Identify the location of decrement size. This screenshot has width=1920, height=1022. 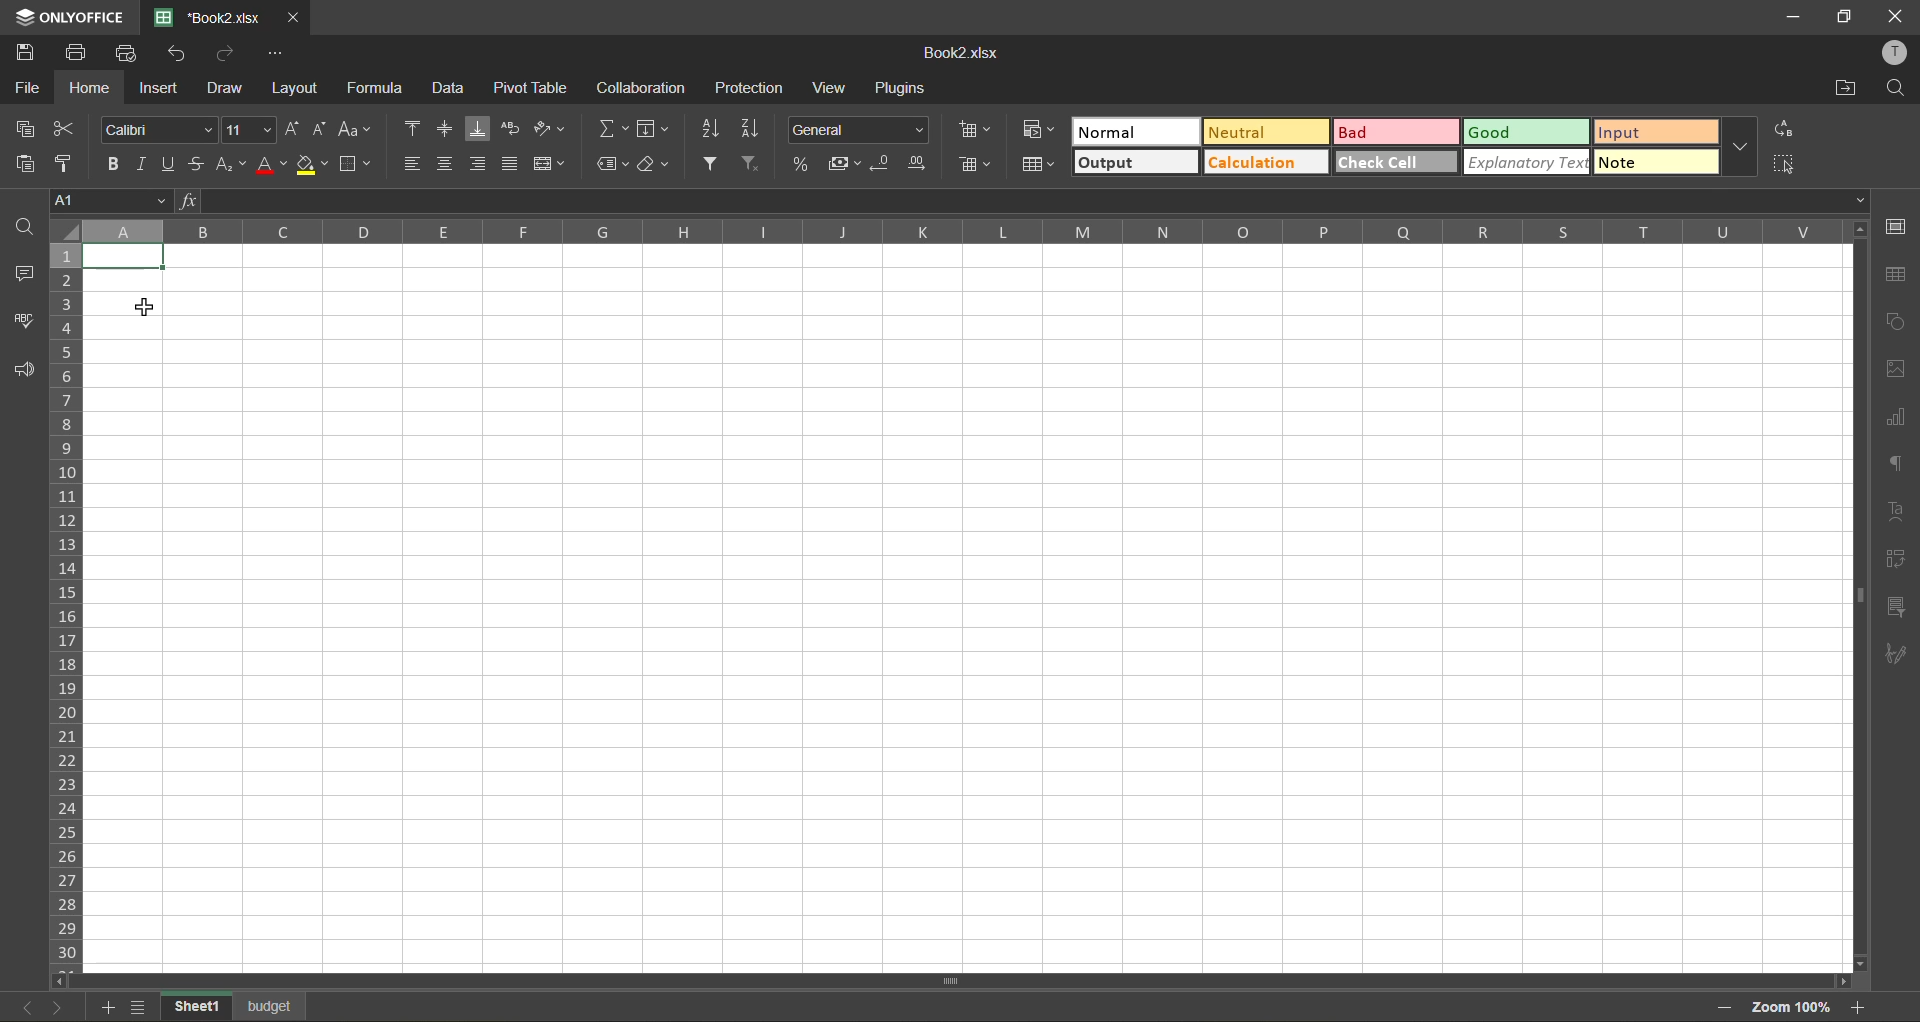
(324, 128).